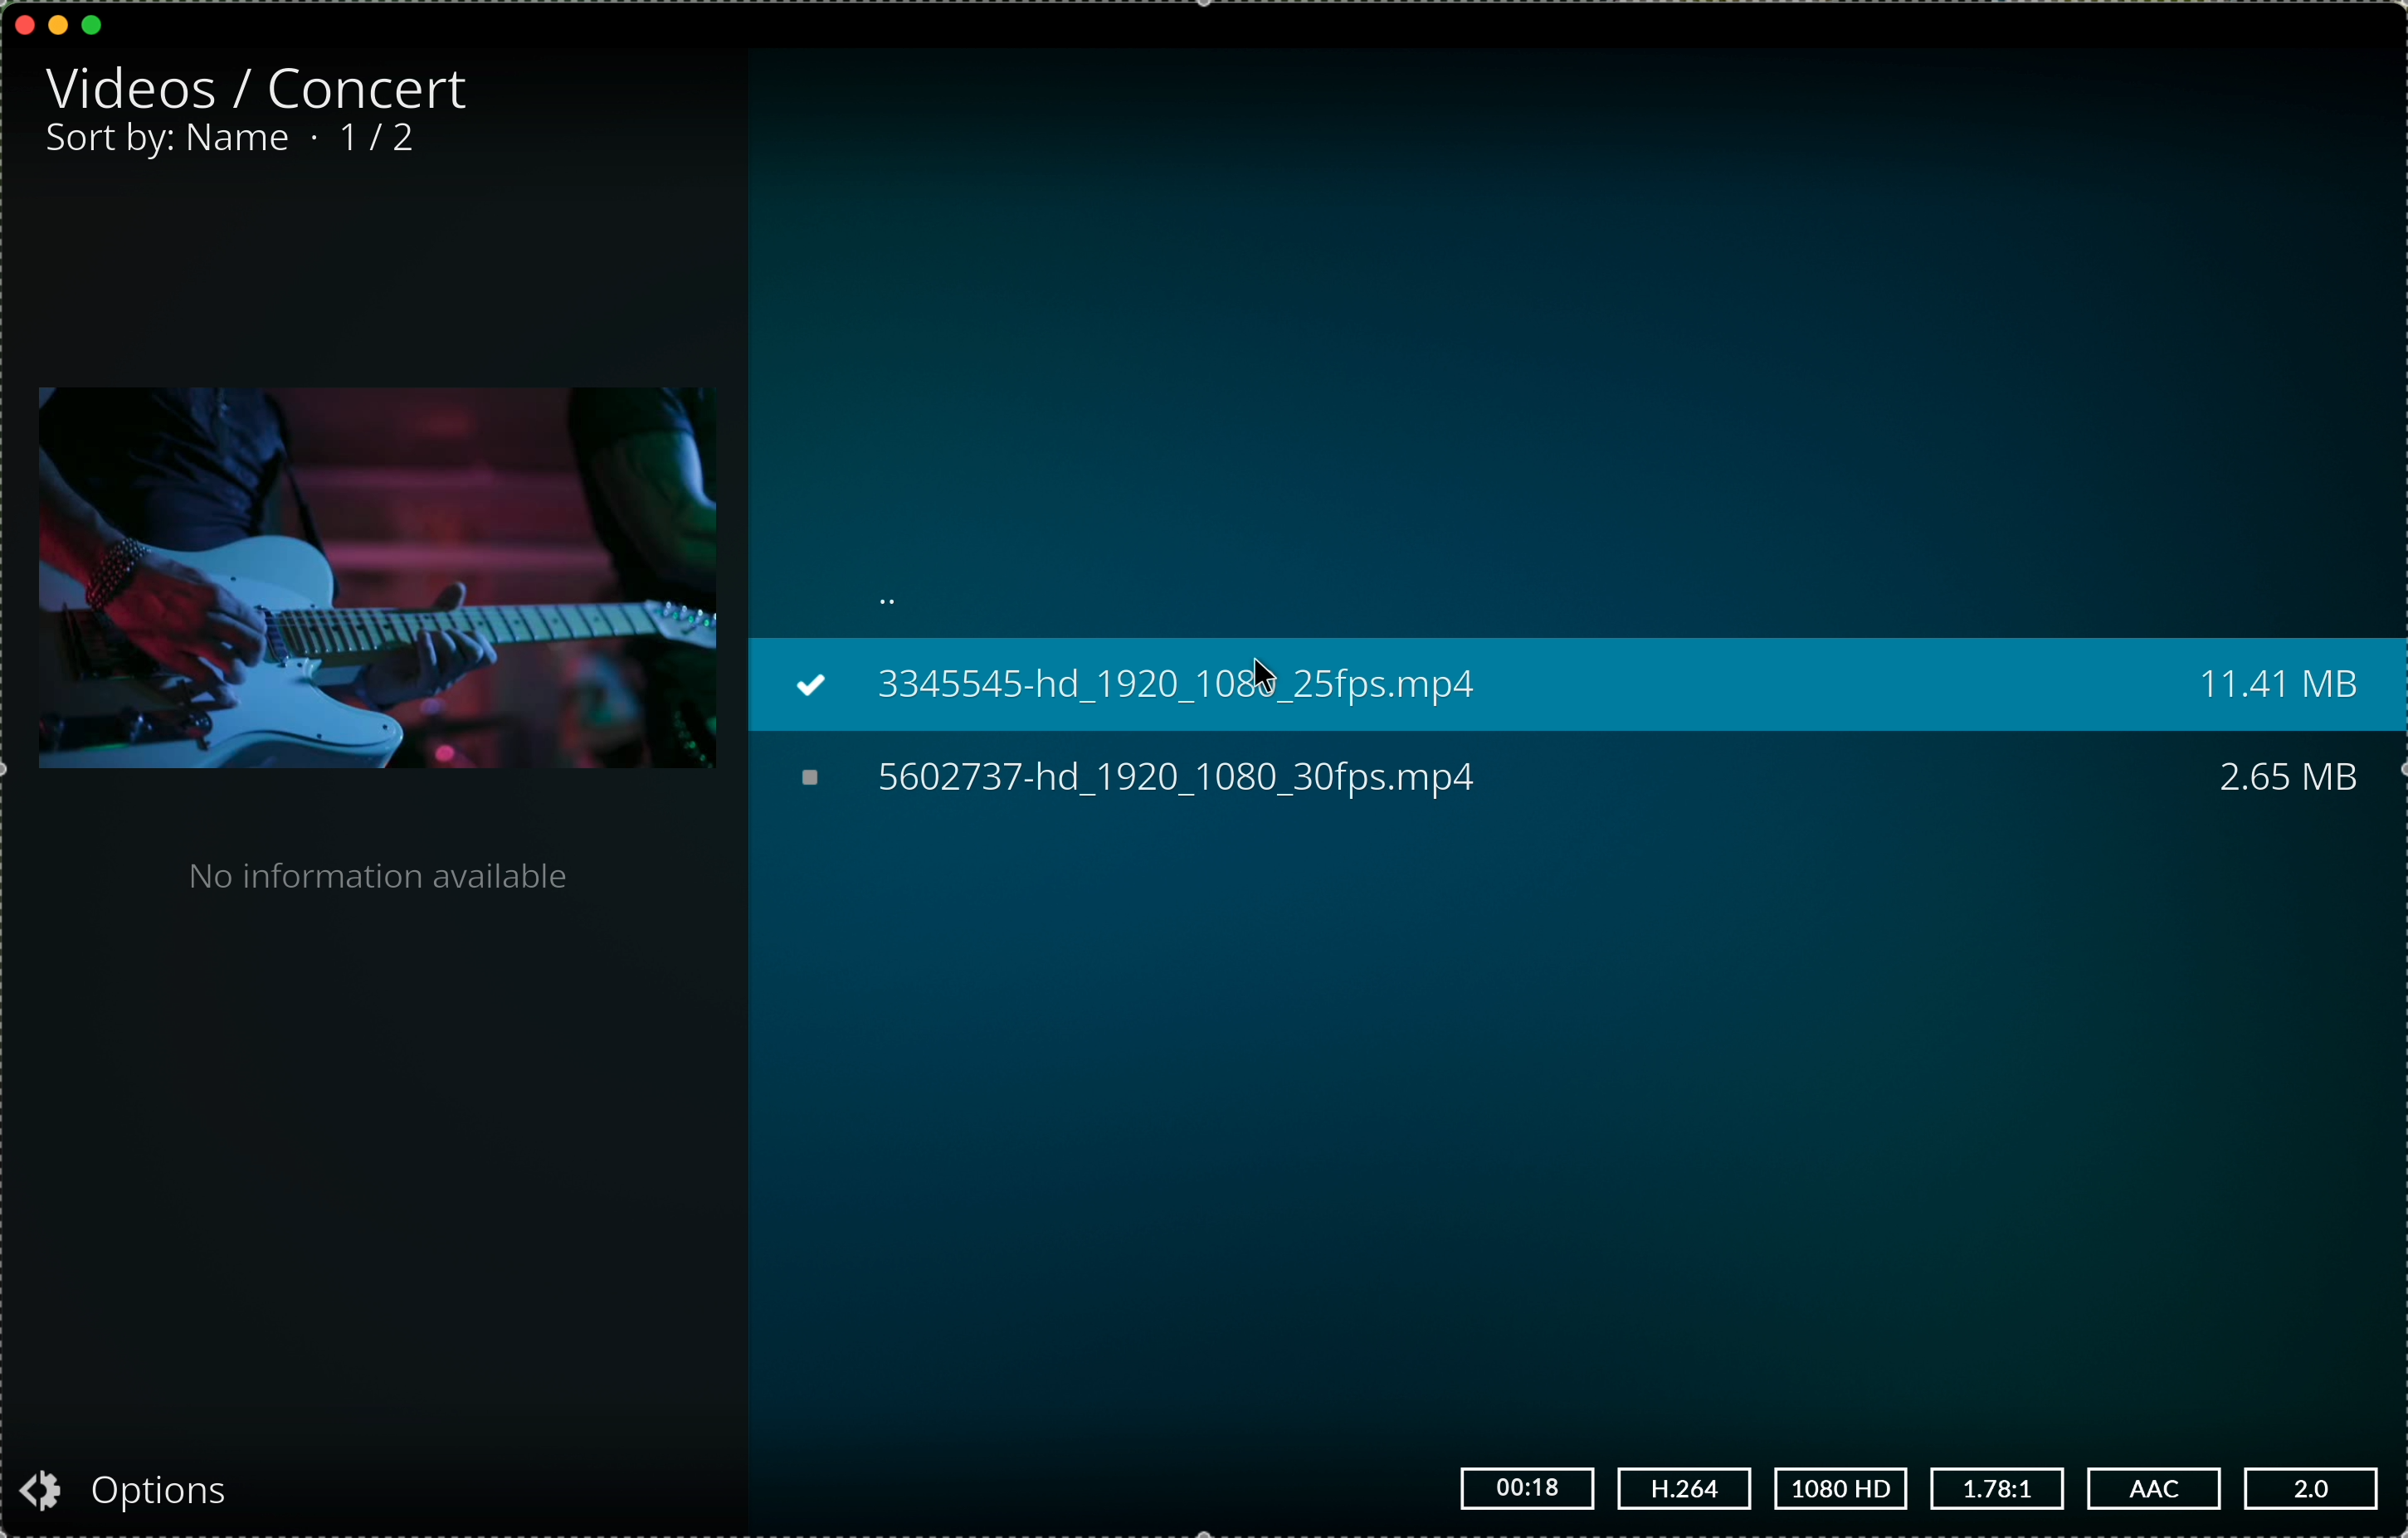  I want to click on options, so click(136, 1494).